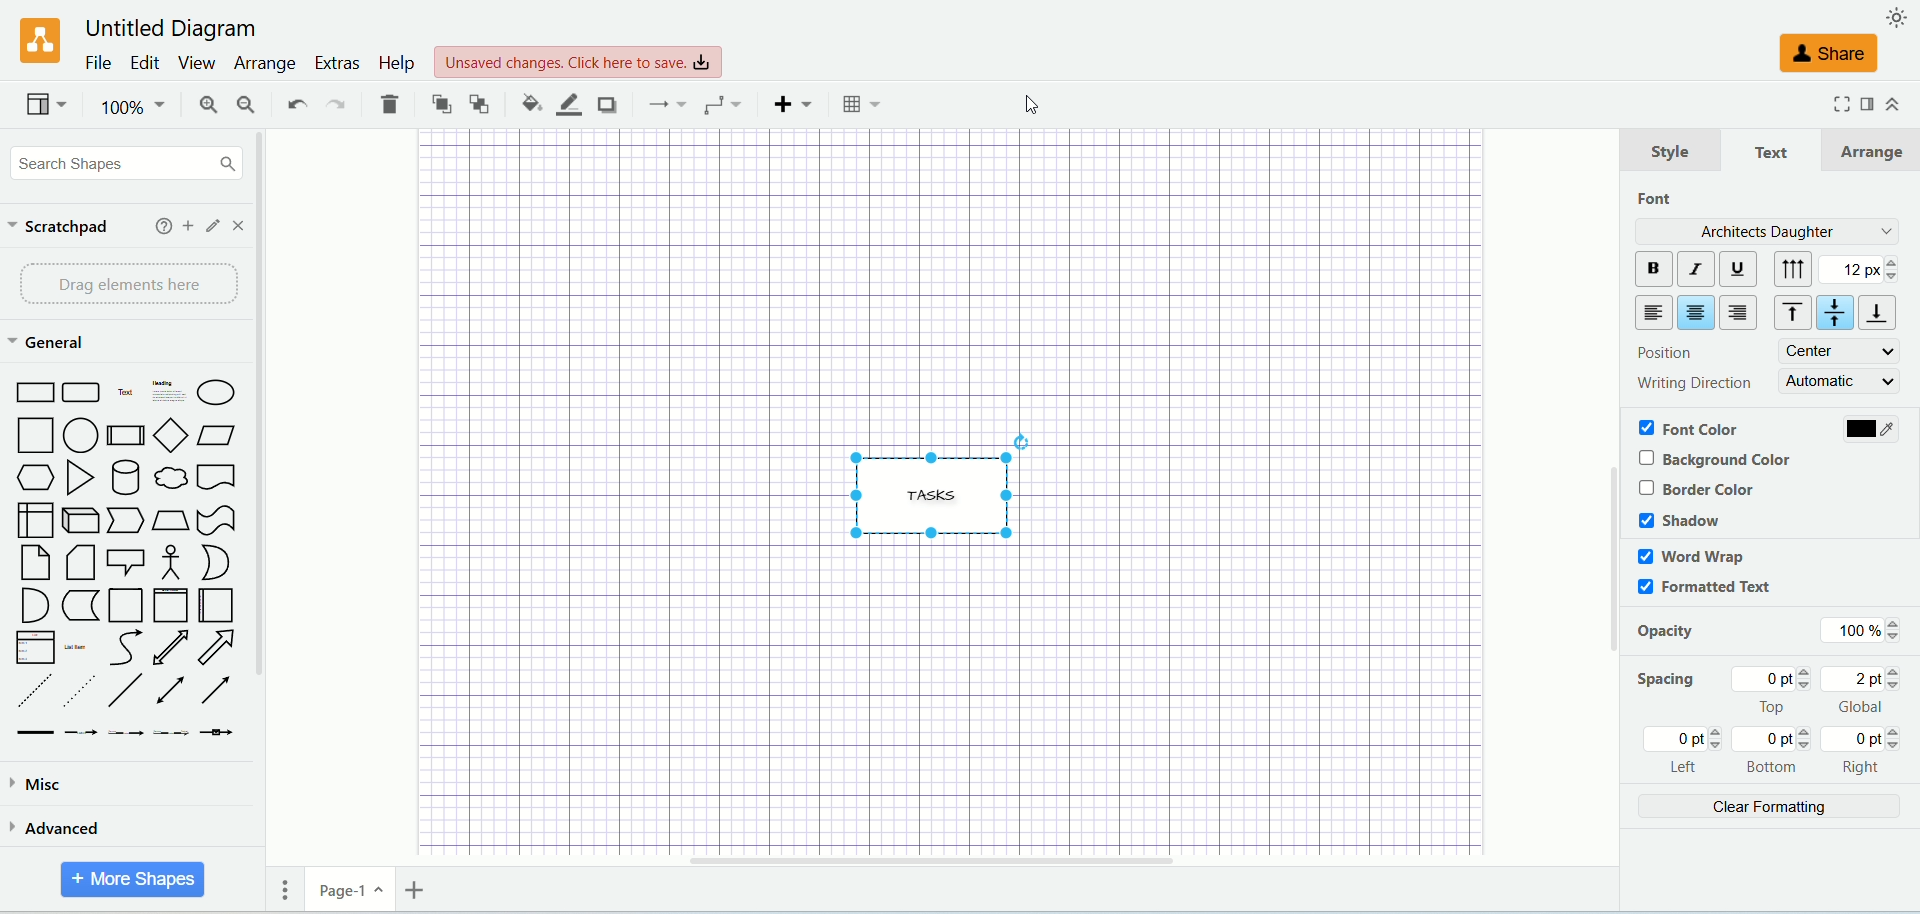 Image resolution: width=1920 pixels, height=914 pixels. I want to click on Heading, so click(170, 389).